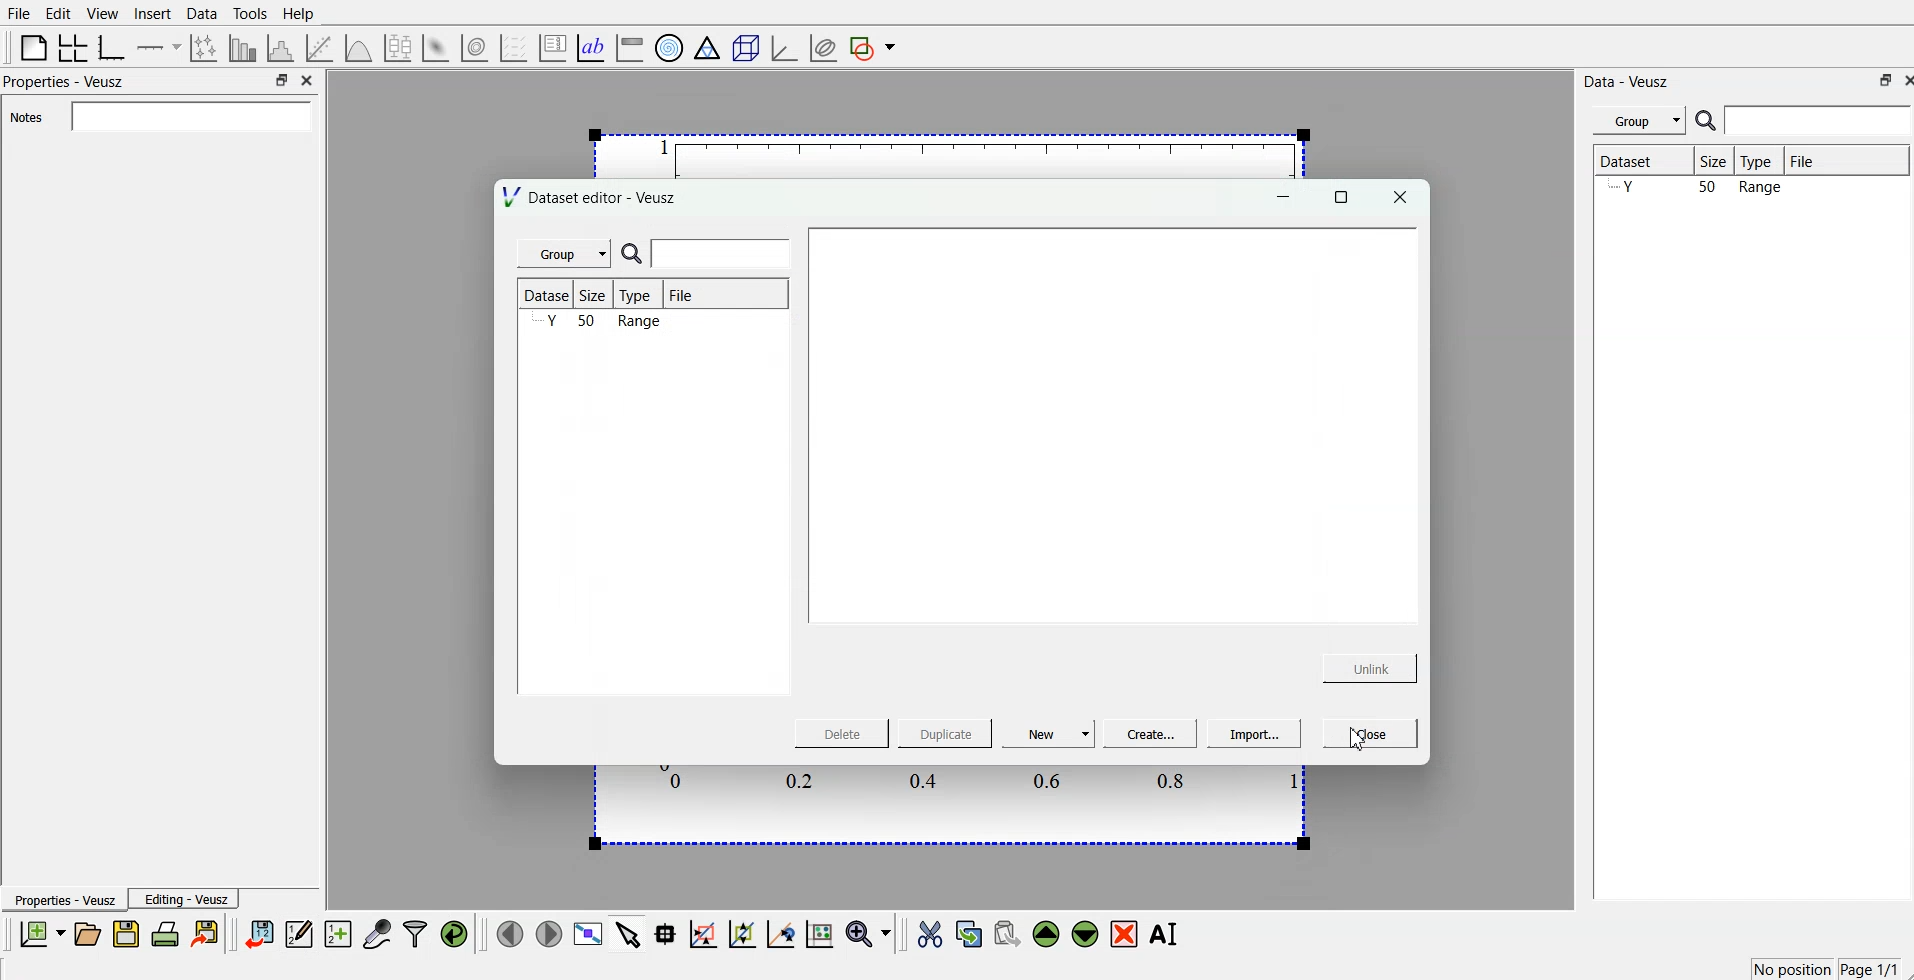 Image resolution: width=1914 pixels, height=980 pixels. Describe the element at coordinates (1399, 197) in the screenshot. I see `close` at that location.